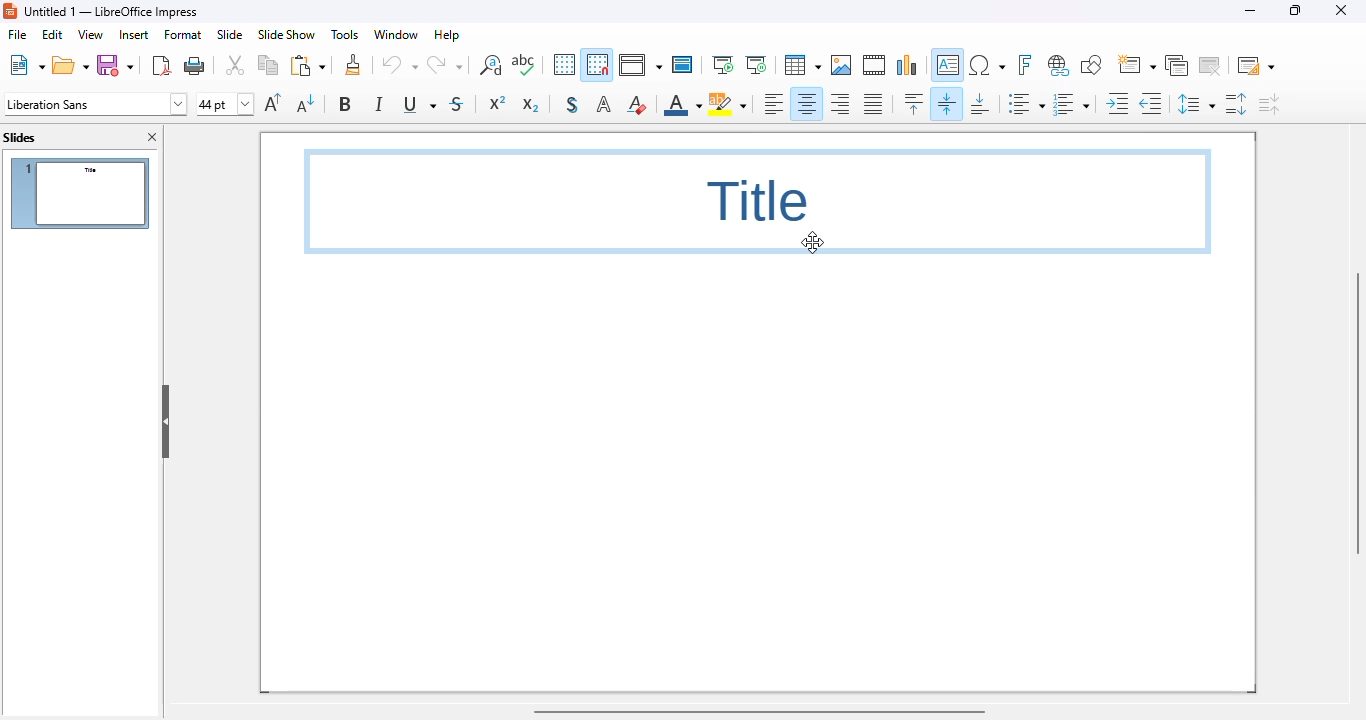 Image resolution: width=1366 pixels, height=720 pixels. What do you see at coordinates (19, 137) in the screenshot?
I see `slides` at bounding box center [19, 137].